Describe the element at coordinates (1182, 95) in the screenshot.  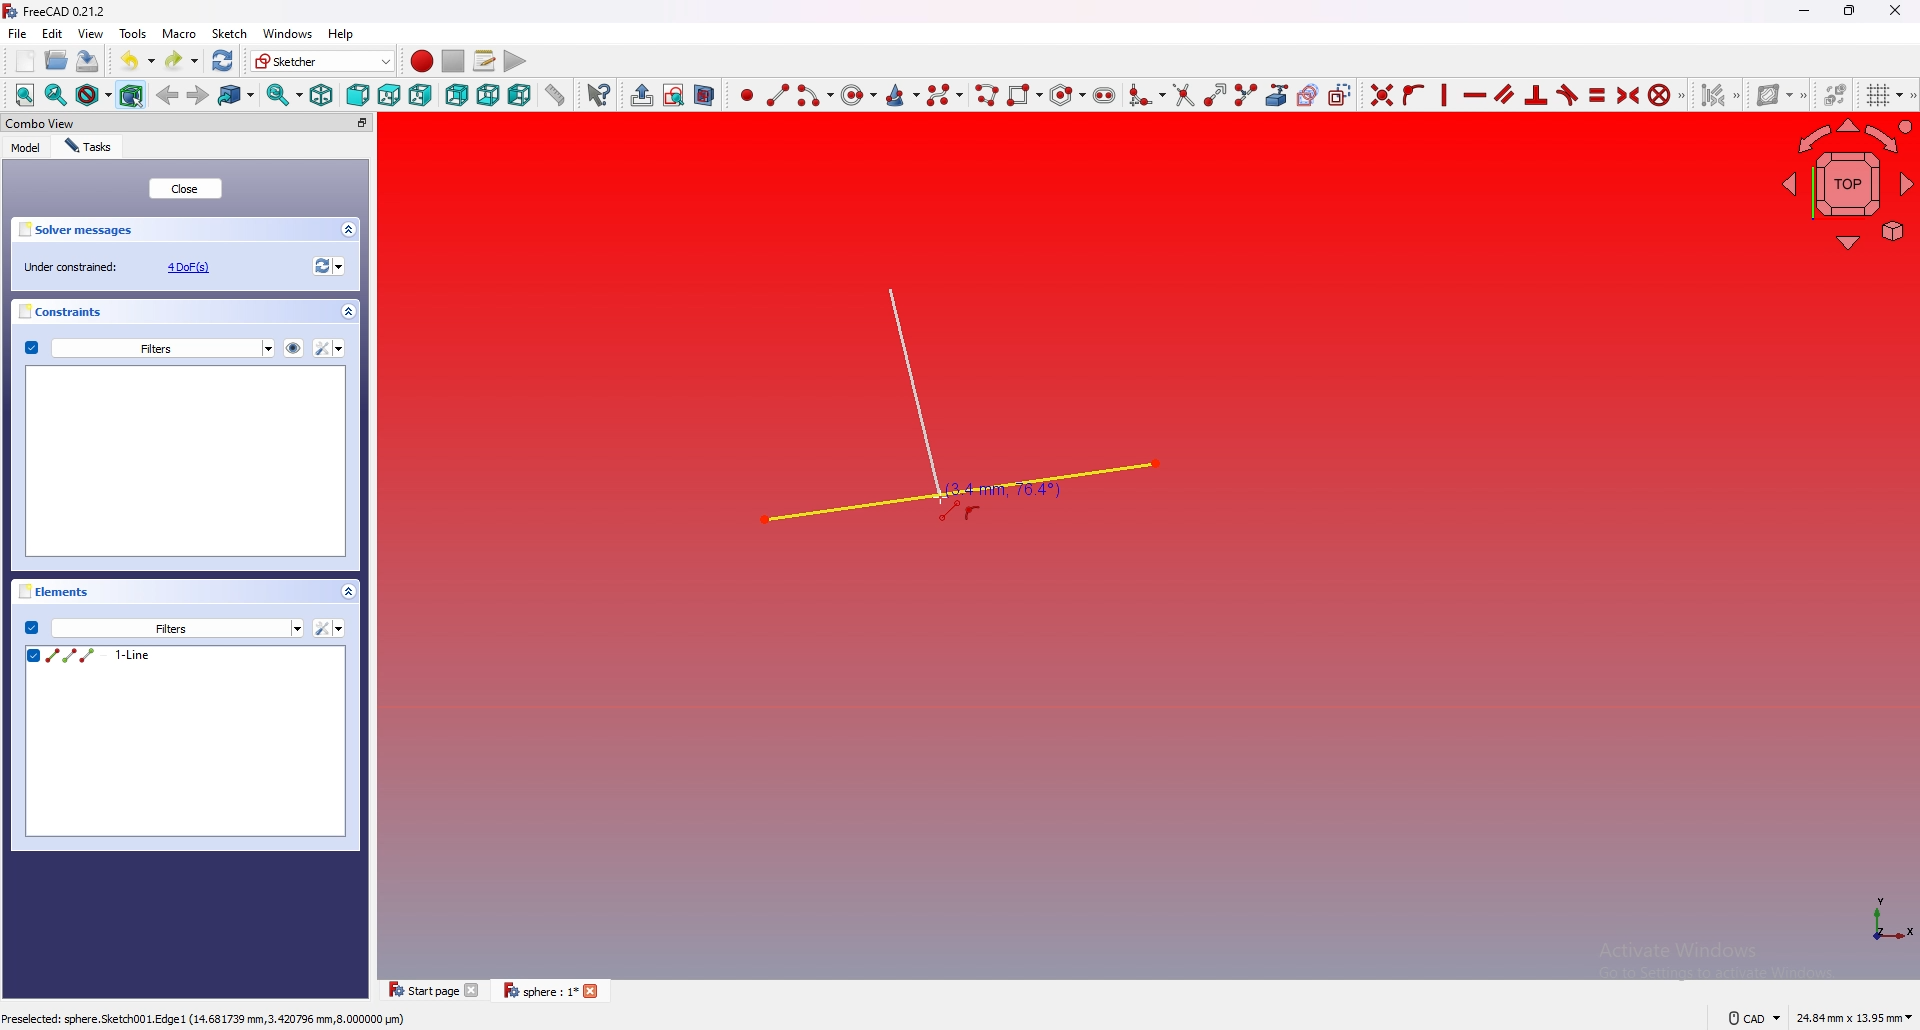
I see `Trim edge` at that location.